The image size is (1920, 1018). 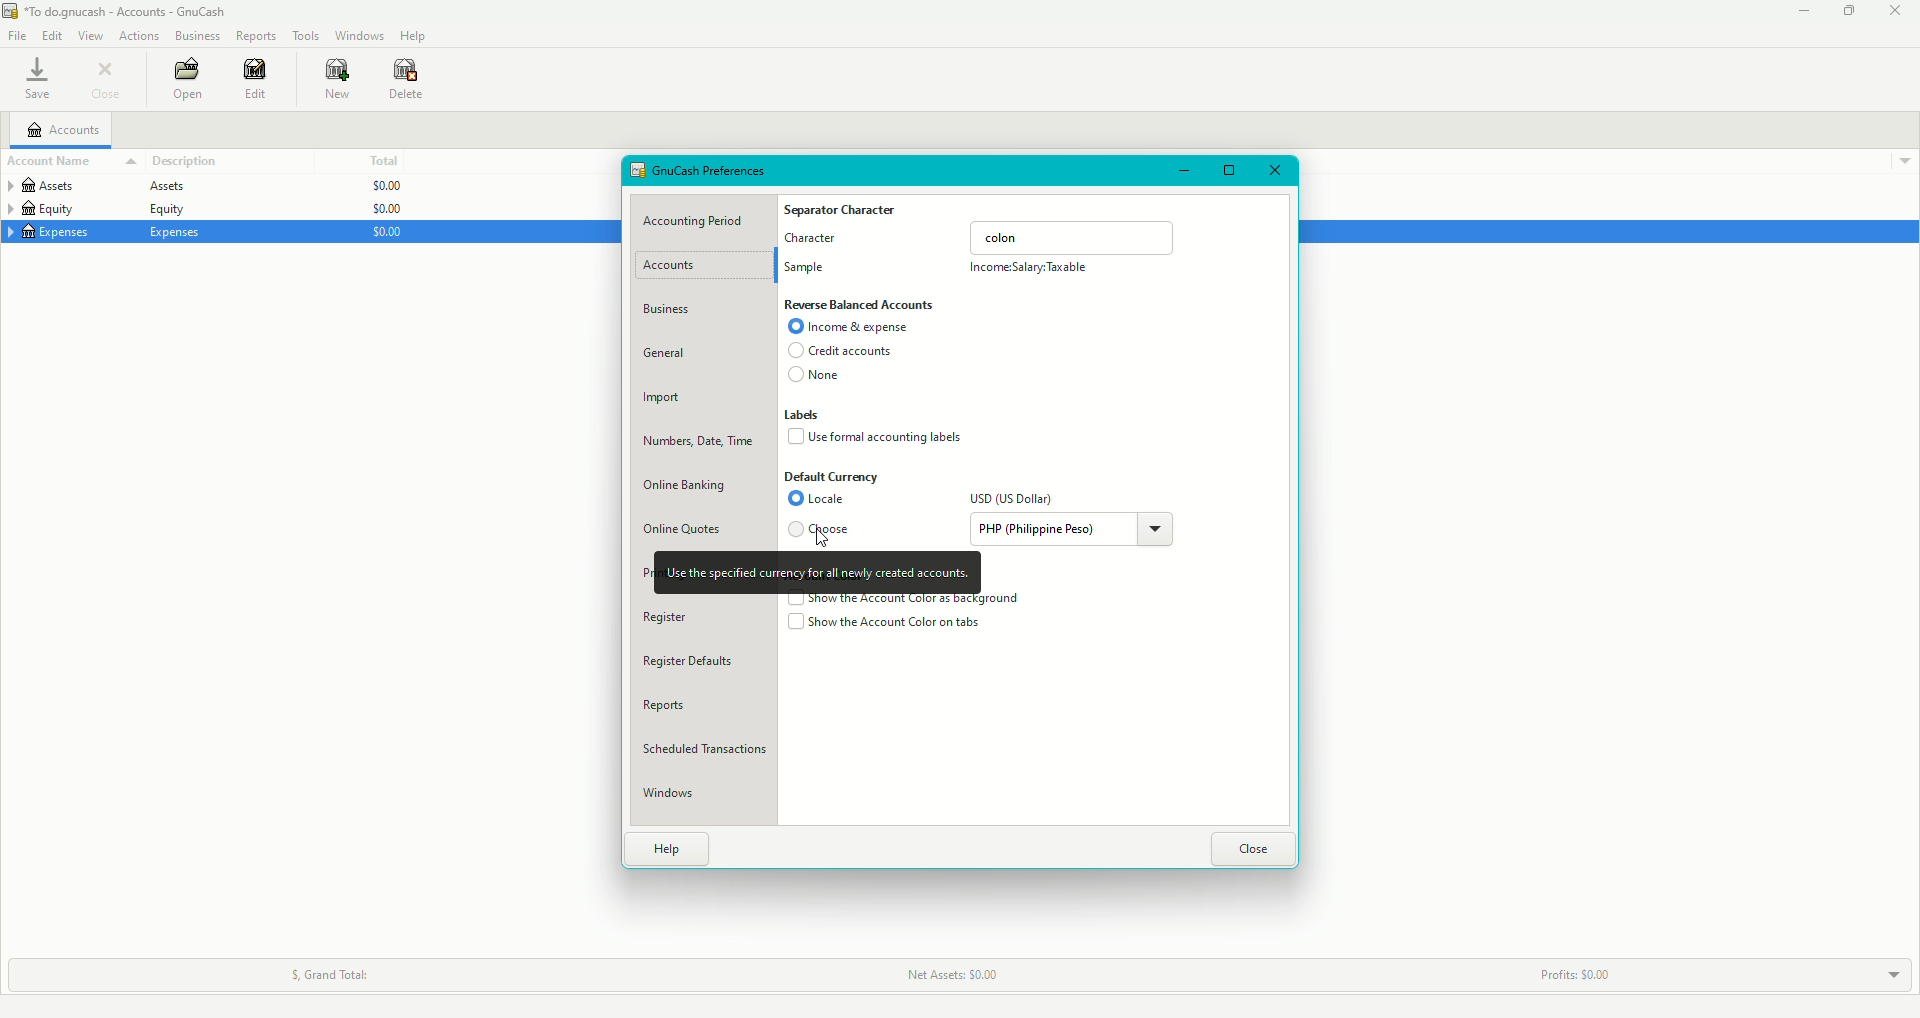 I want to click on Profits, so click(x=1570, y=976).